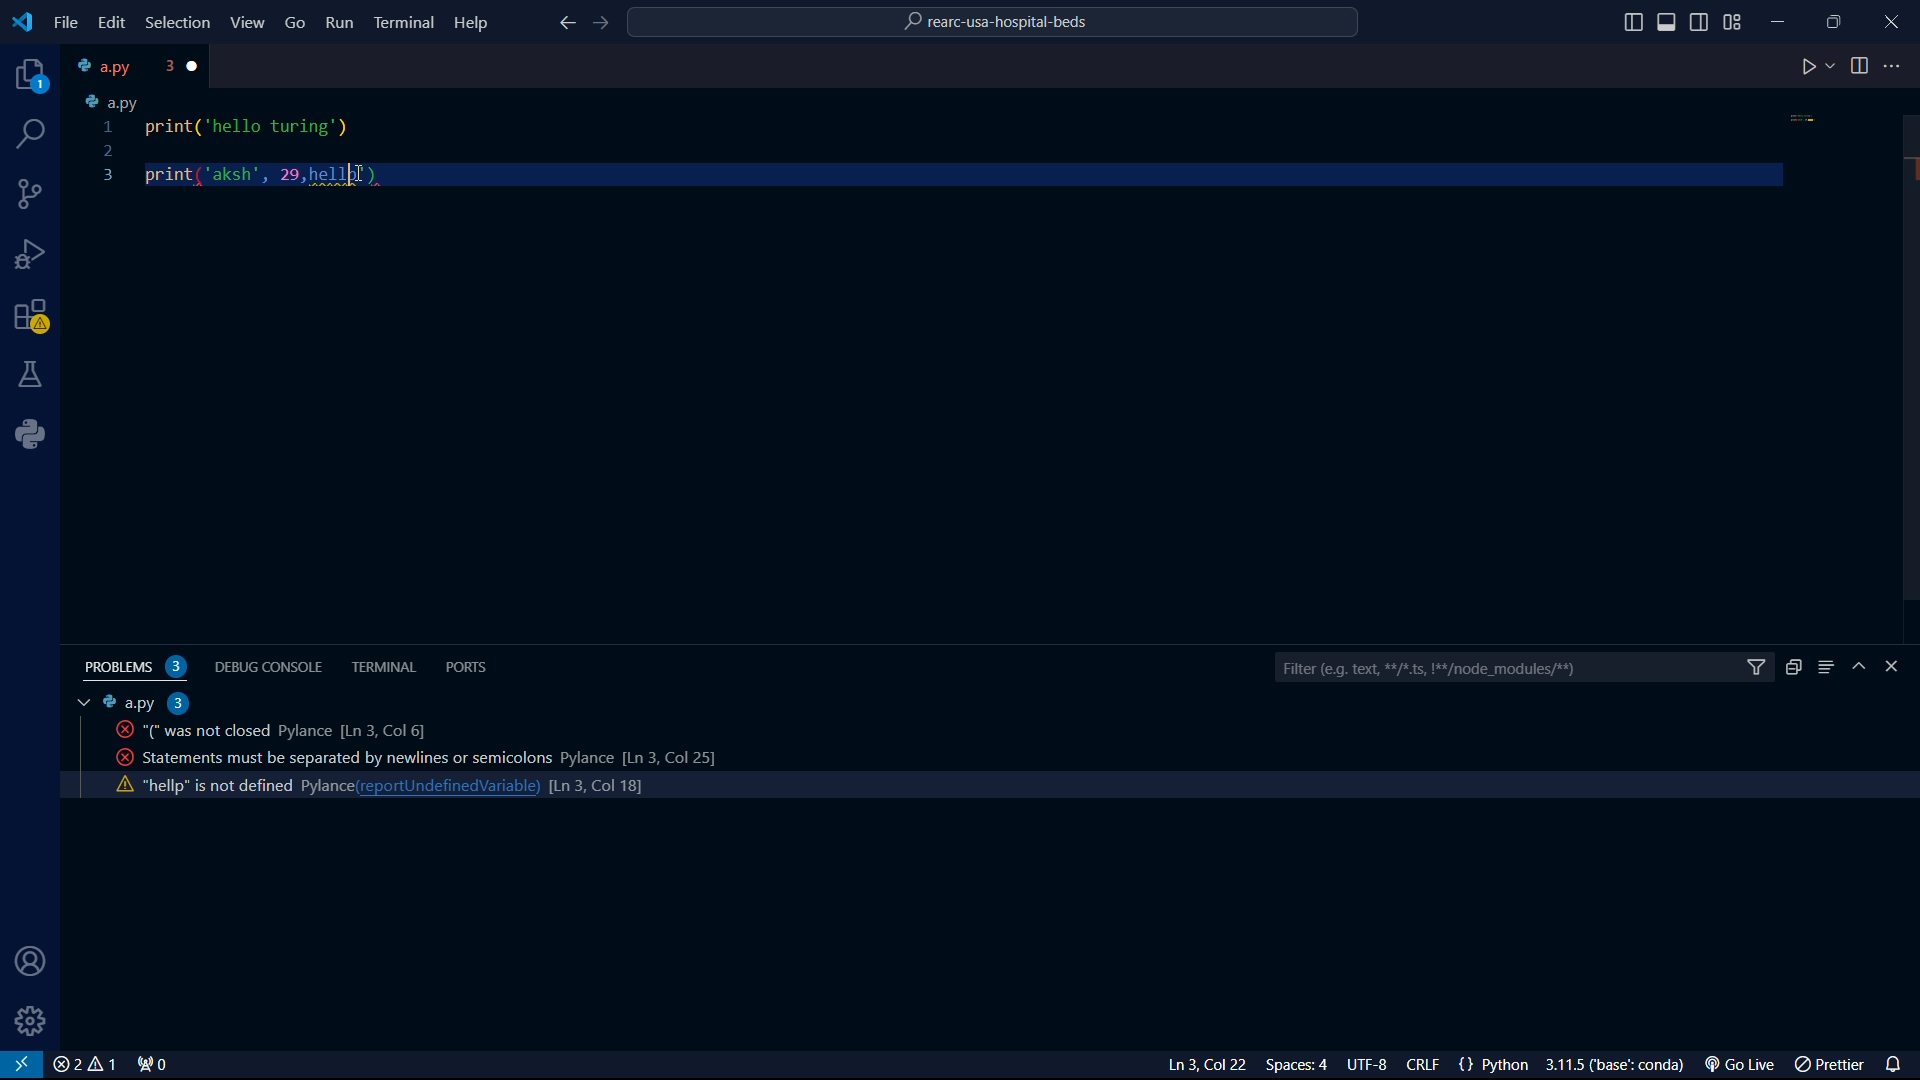  Describe the element at coordinates (32, 373) in the screenshot. I see `labs` at that location.